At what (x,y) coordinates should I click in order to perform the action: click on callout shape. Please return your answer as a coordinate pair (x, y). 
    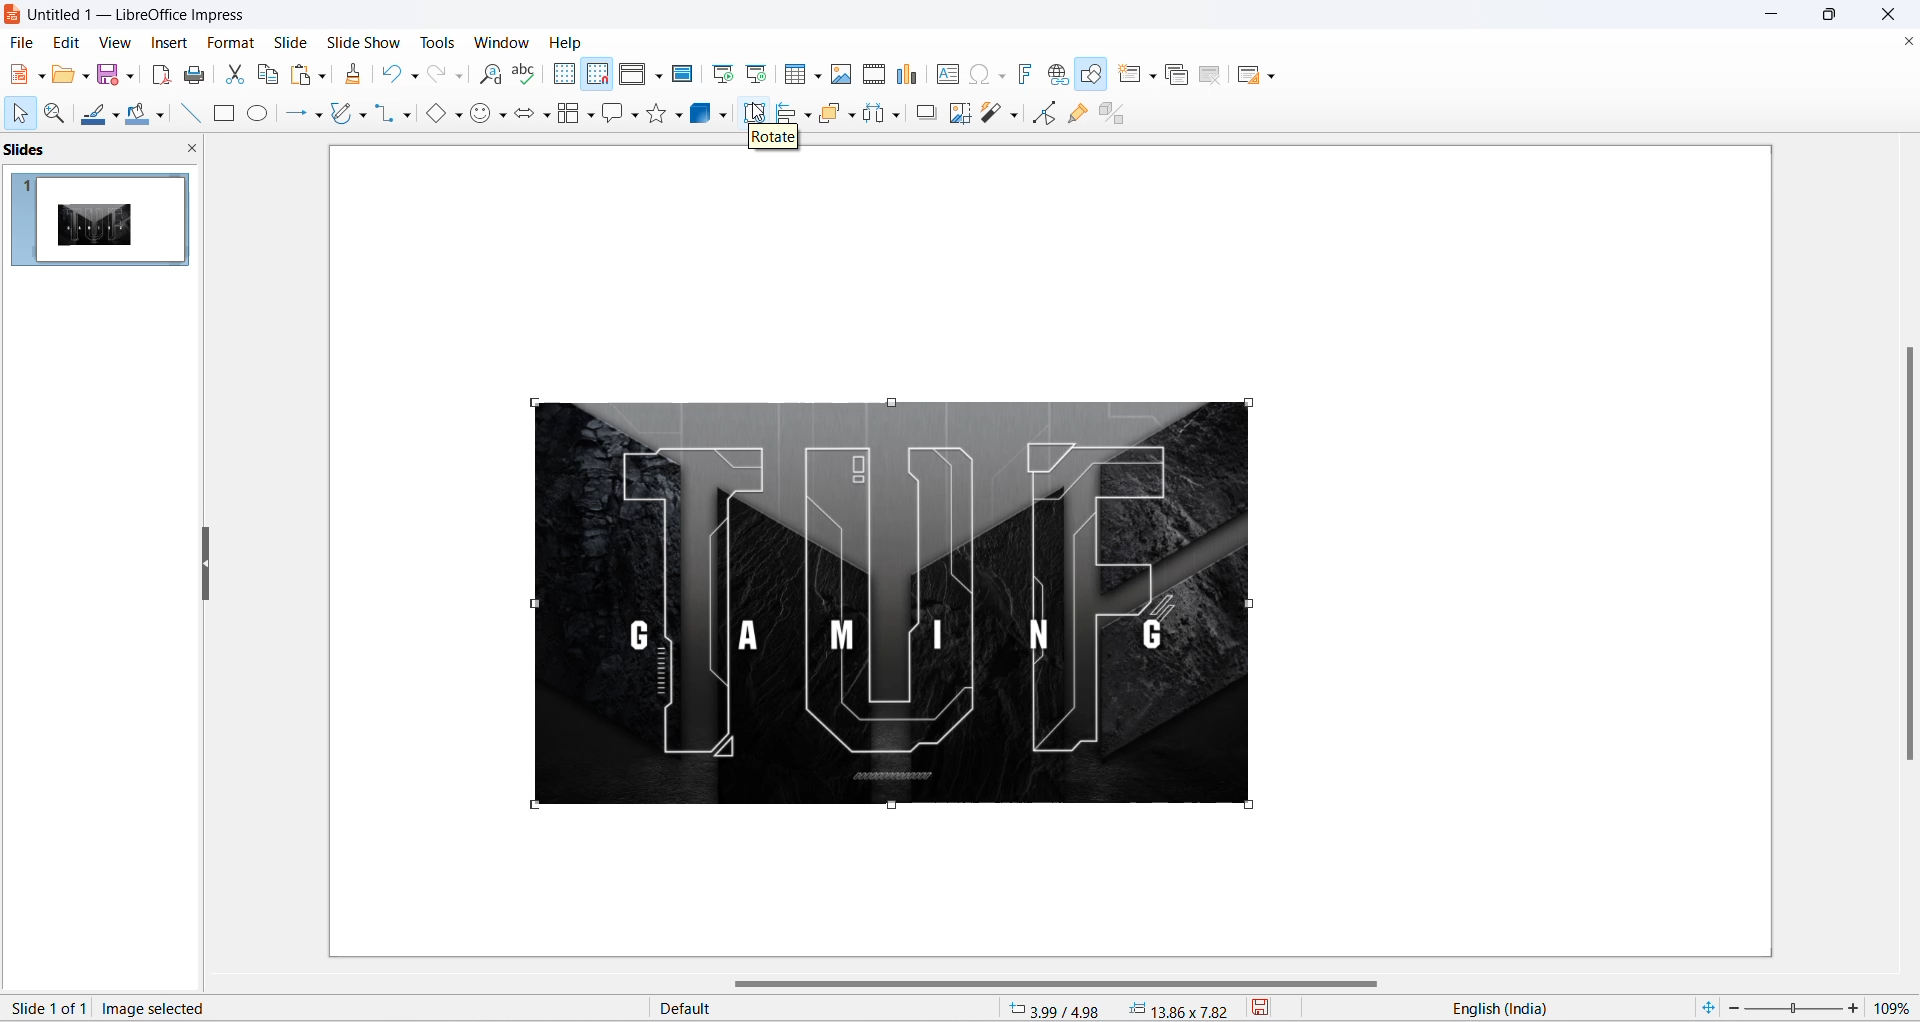
    Looking at the image, I should click on (611, 115).